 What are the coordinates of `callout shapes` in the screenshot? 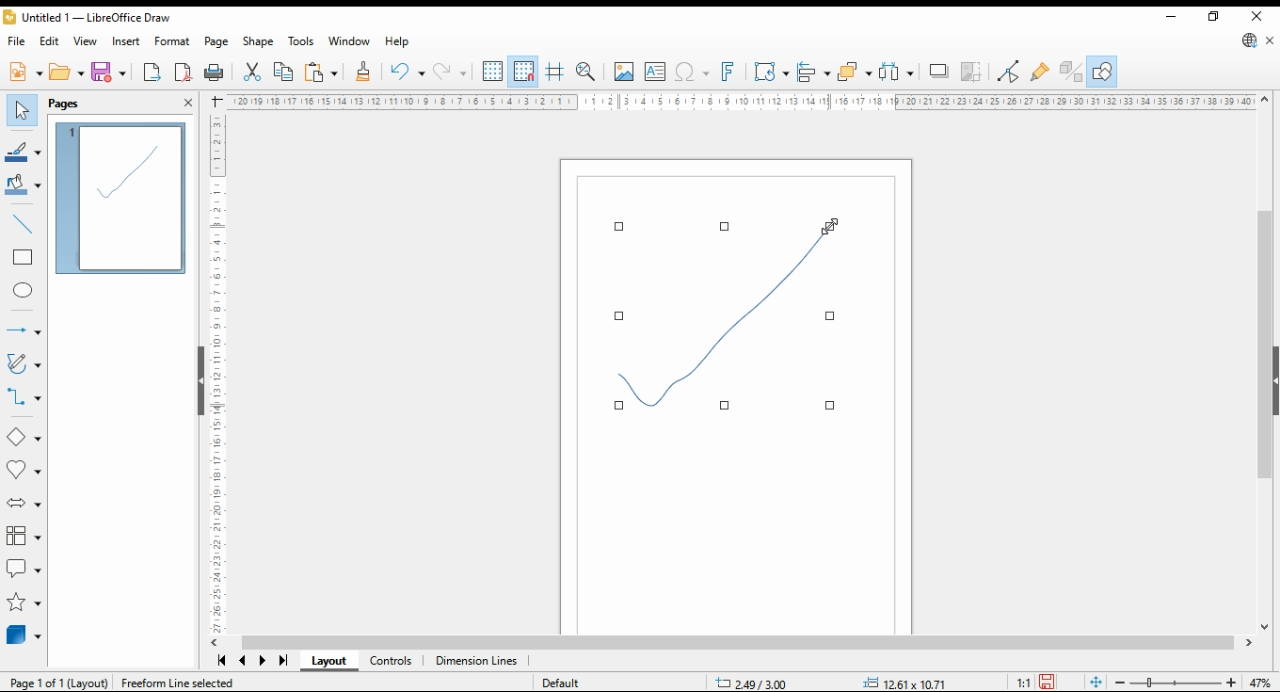 It's located at (23, 568).